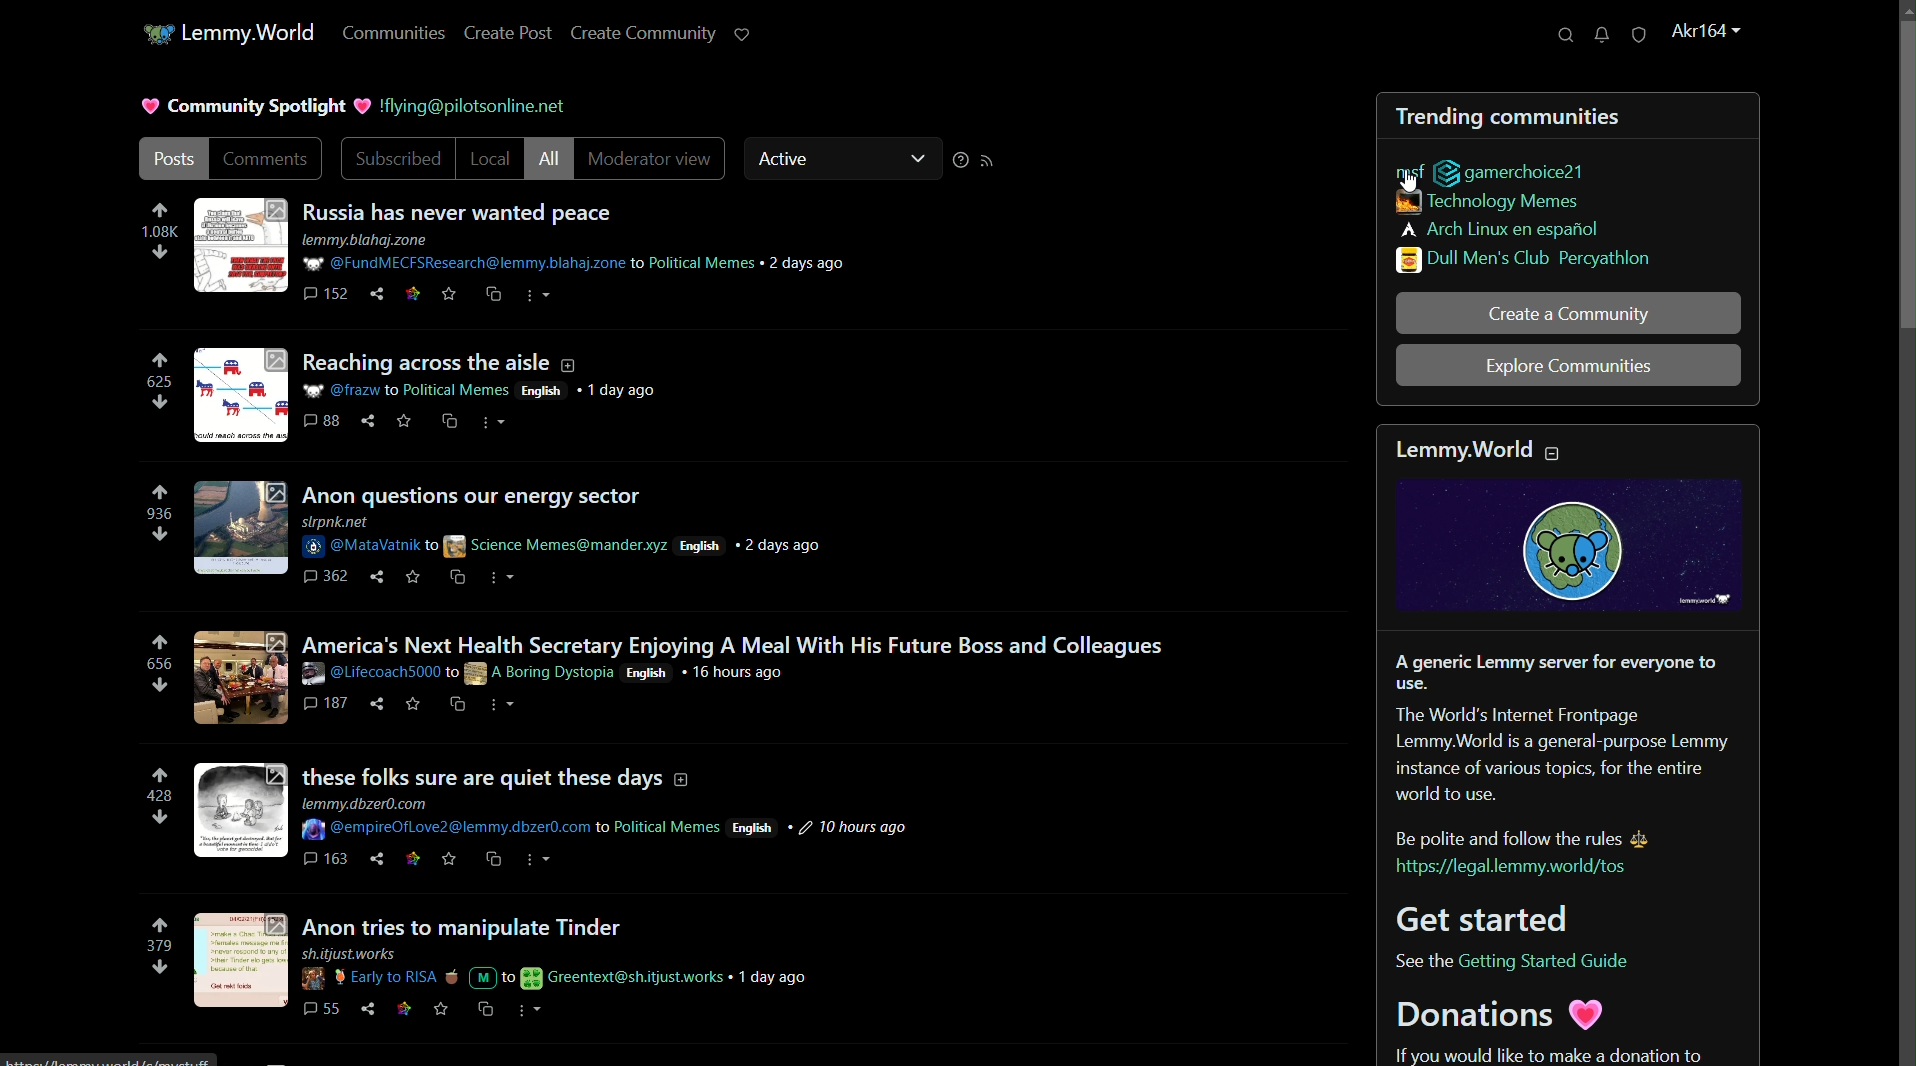 The image size is (1916, 1066). I want to click on cs, so click(454, 702).